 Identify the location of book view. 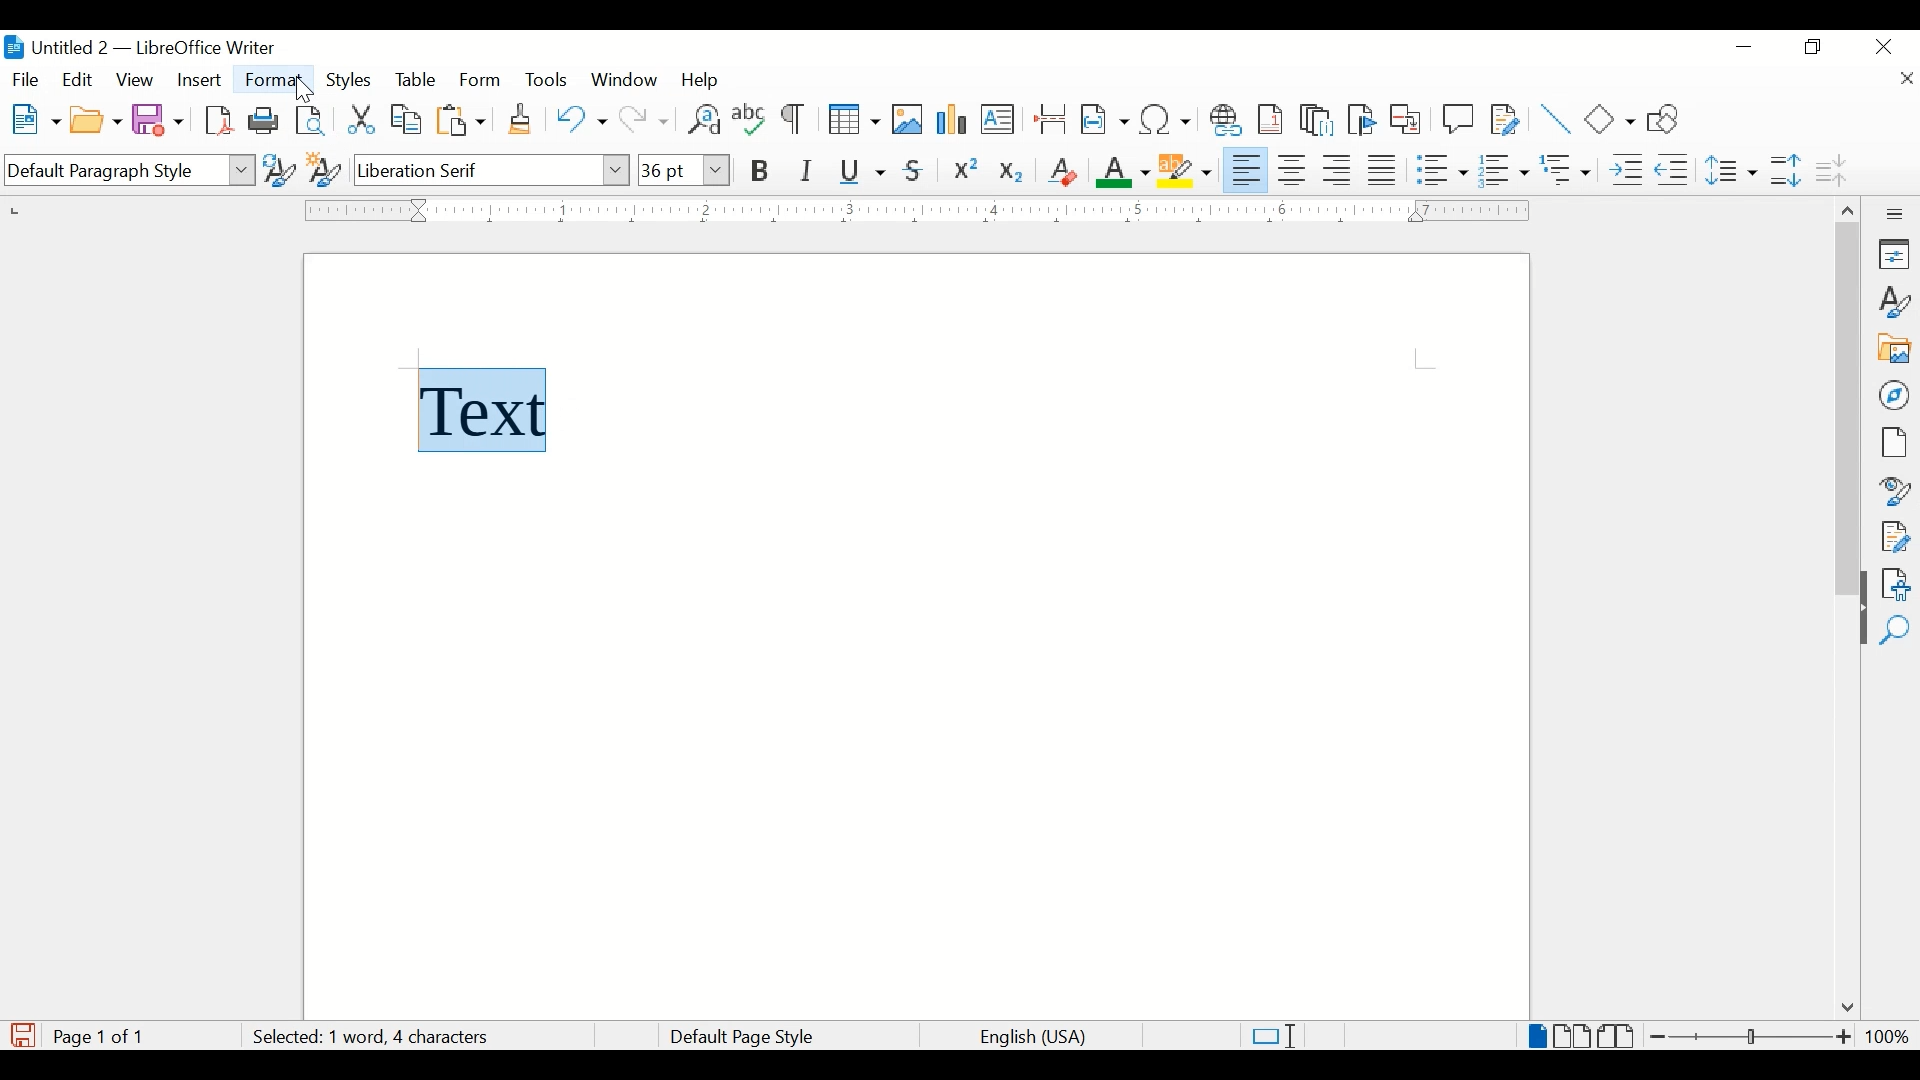
(1619, 1036).